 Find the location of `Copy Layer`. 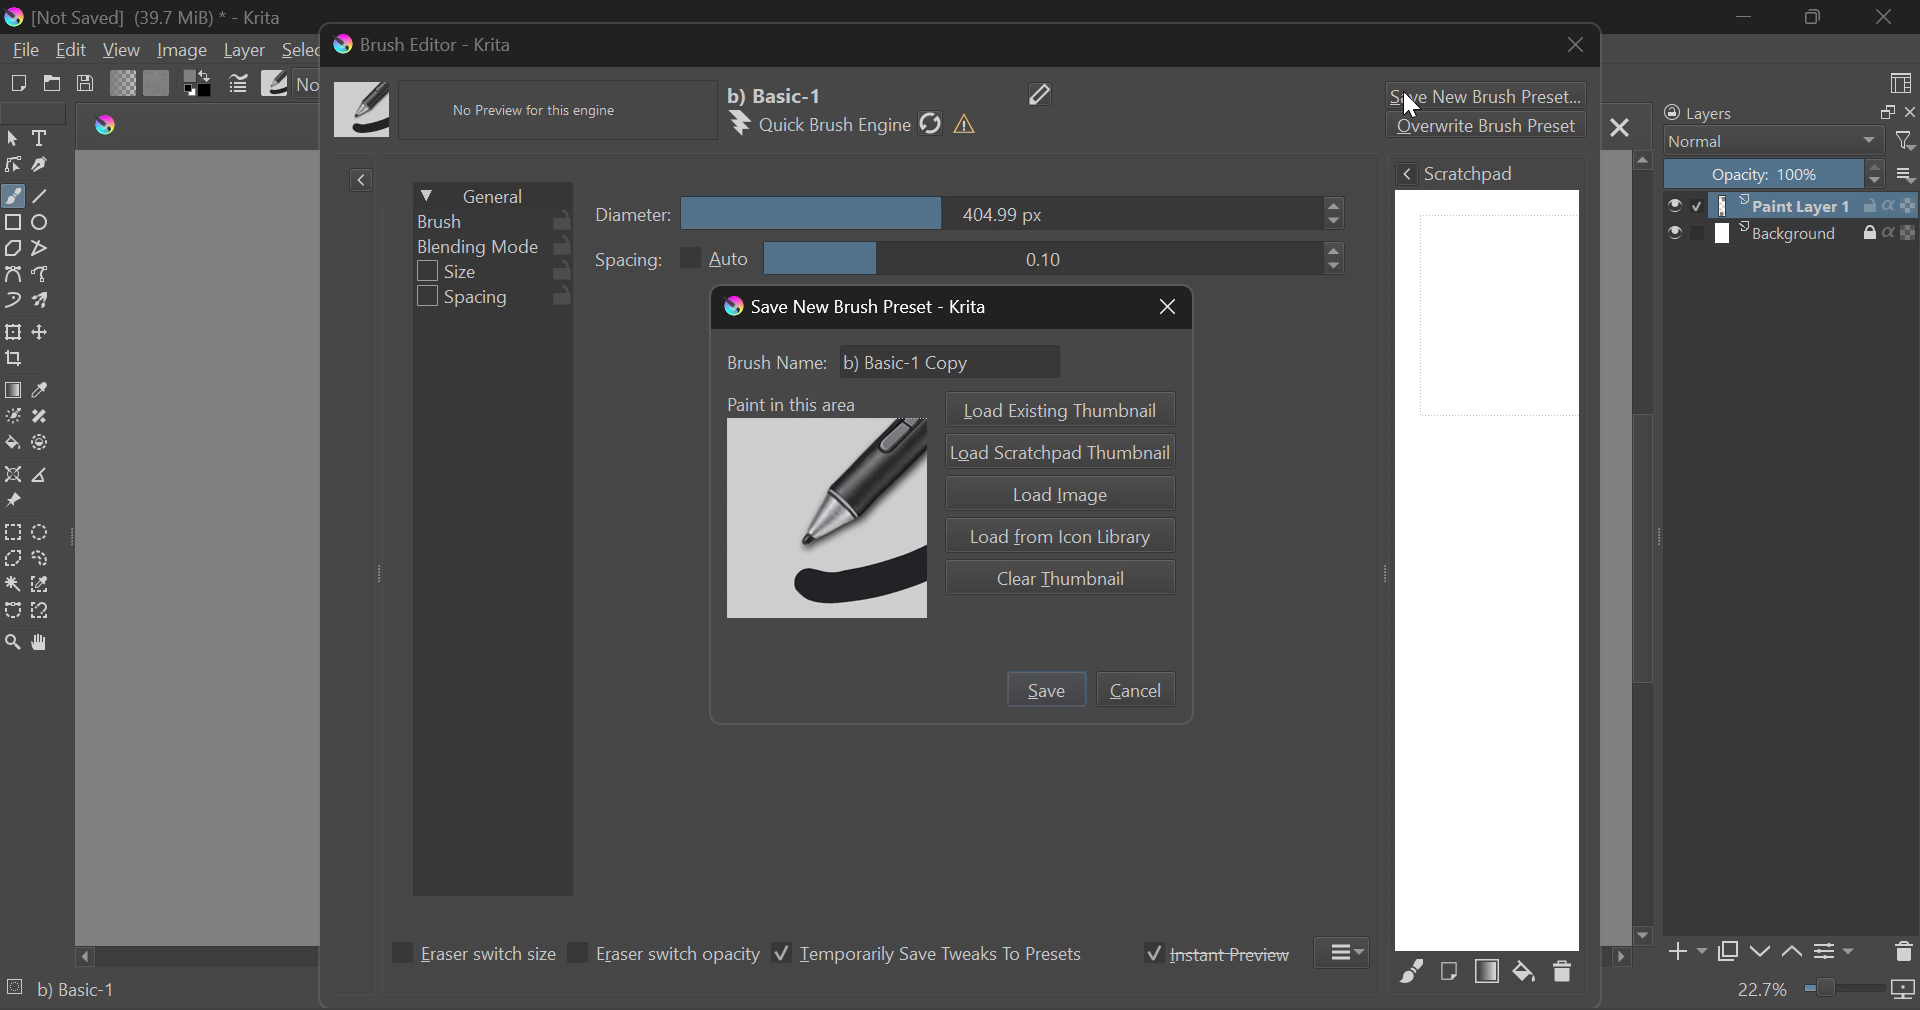

Copy Layer is located at coordinates (1729, 952).